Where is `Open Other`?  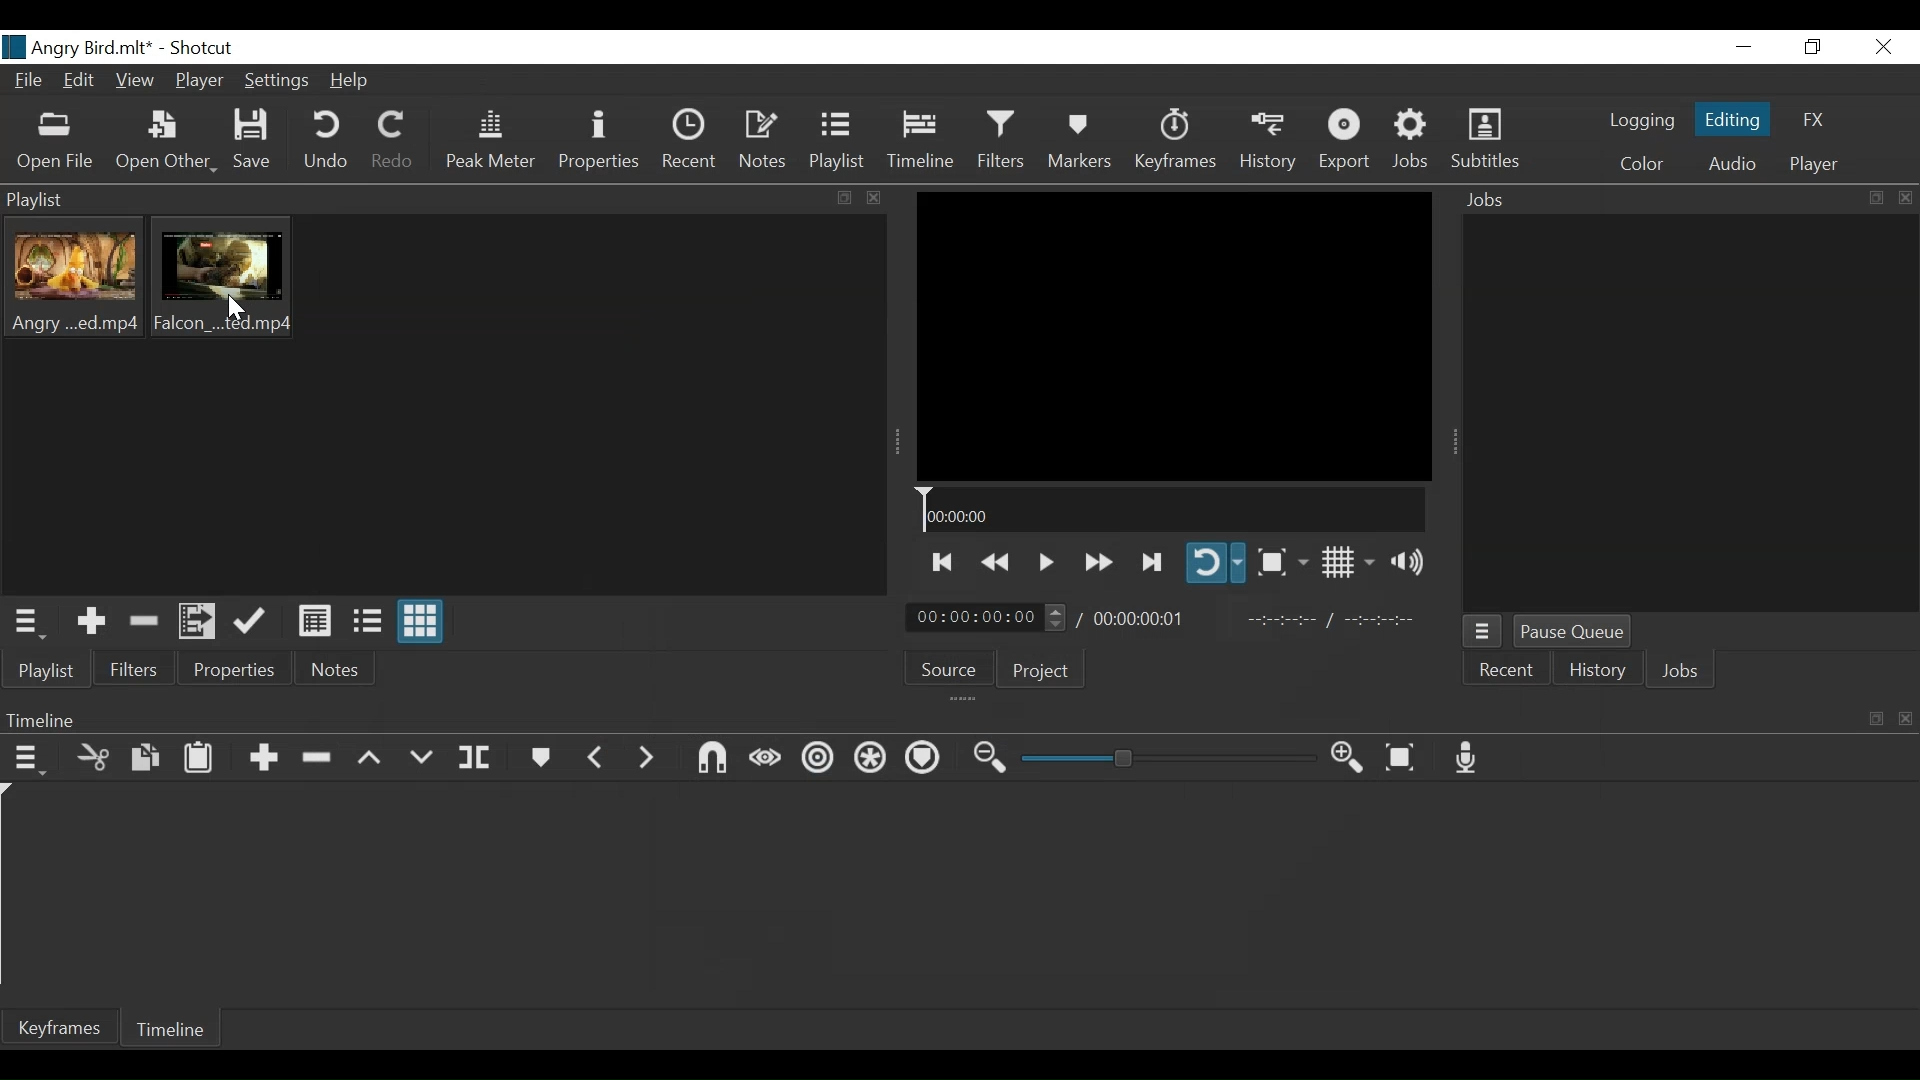 Open Other is located at coordinates (166, 141).